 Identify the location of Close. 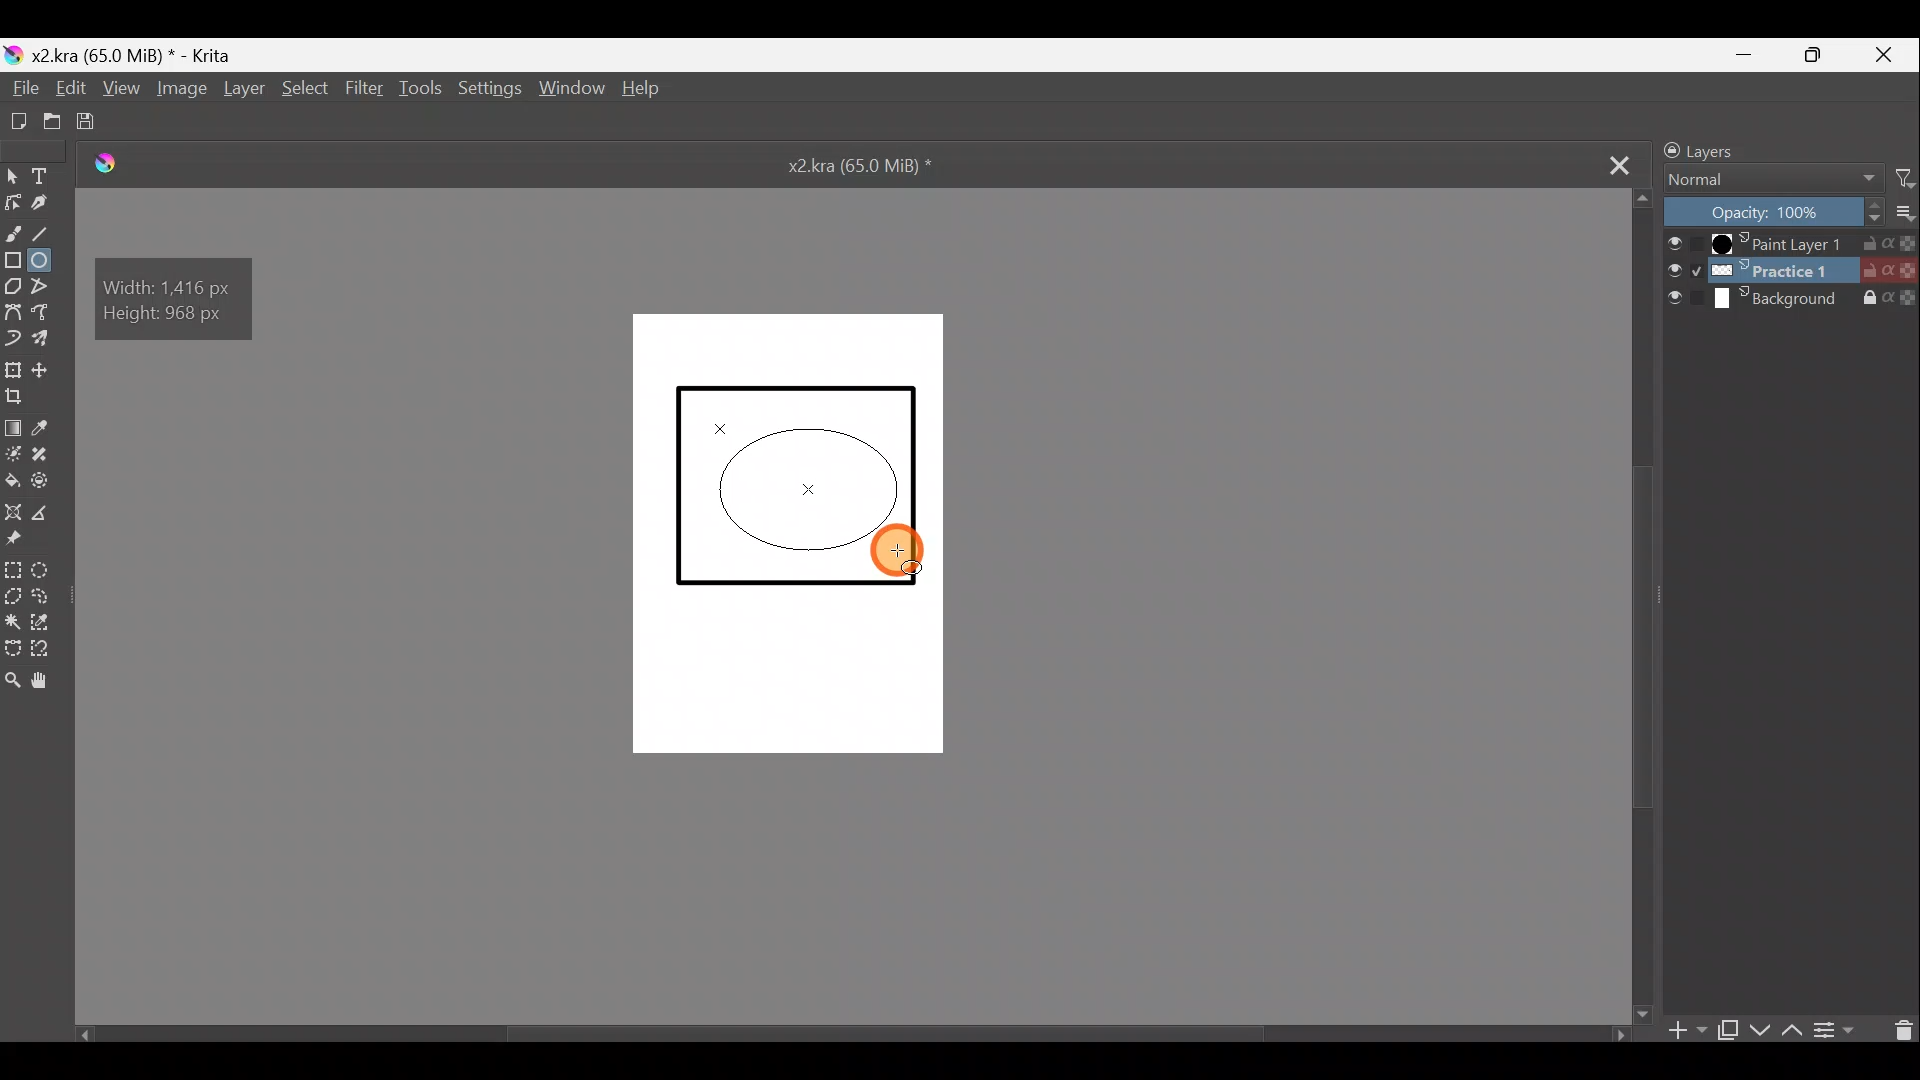
(1891, 54).